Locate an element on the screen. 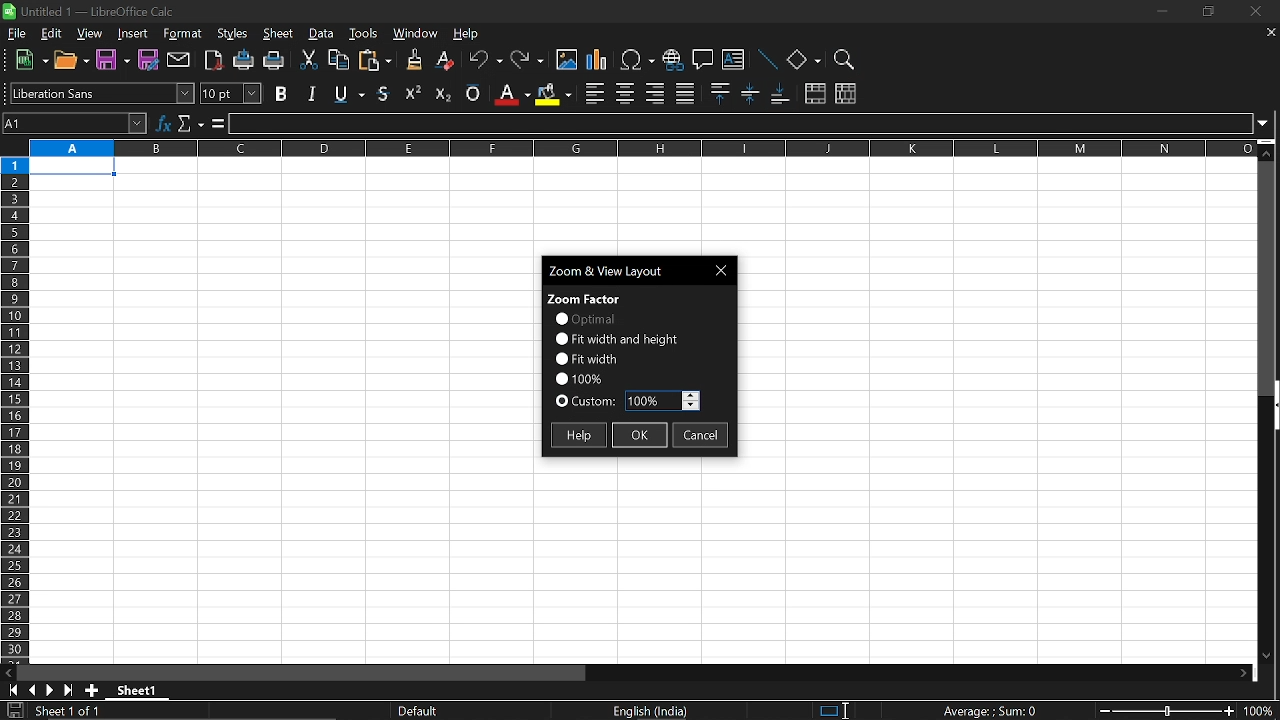 This screenshot has height=720, width=1280. current zoom is located at coordinates (1262, 713).